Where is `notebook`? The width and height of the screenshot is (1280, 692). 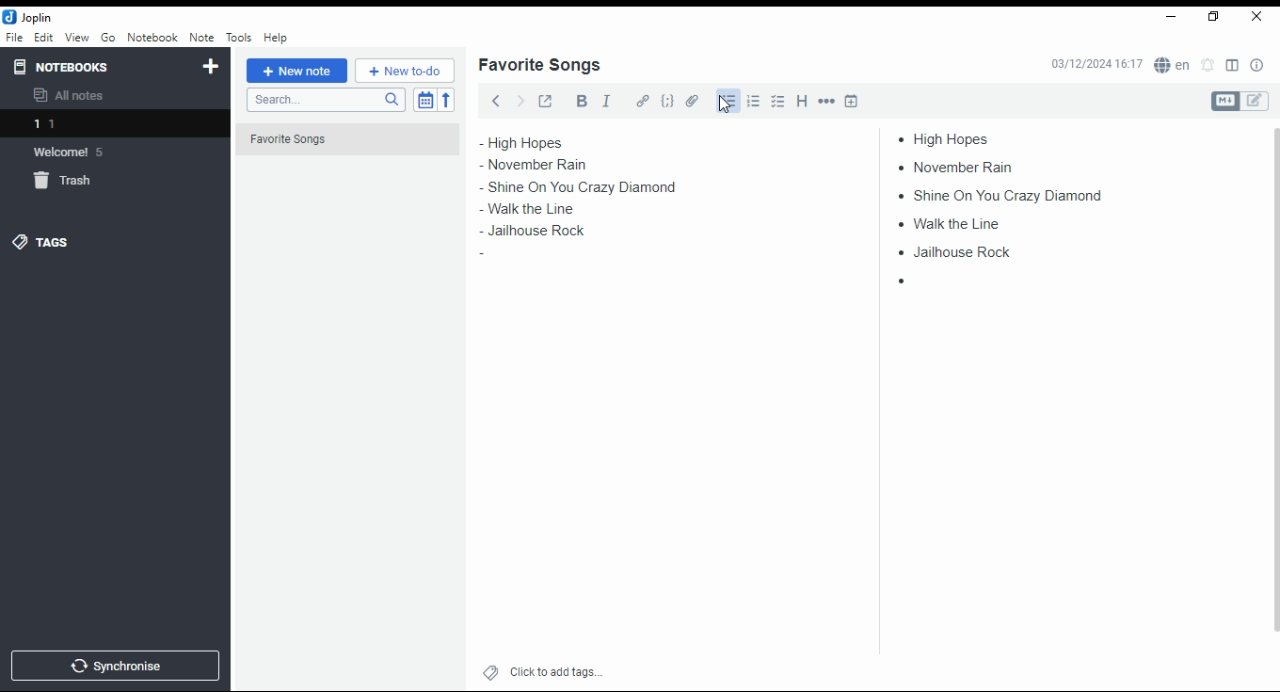 notebook is located at coordinates (152, 37).